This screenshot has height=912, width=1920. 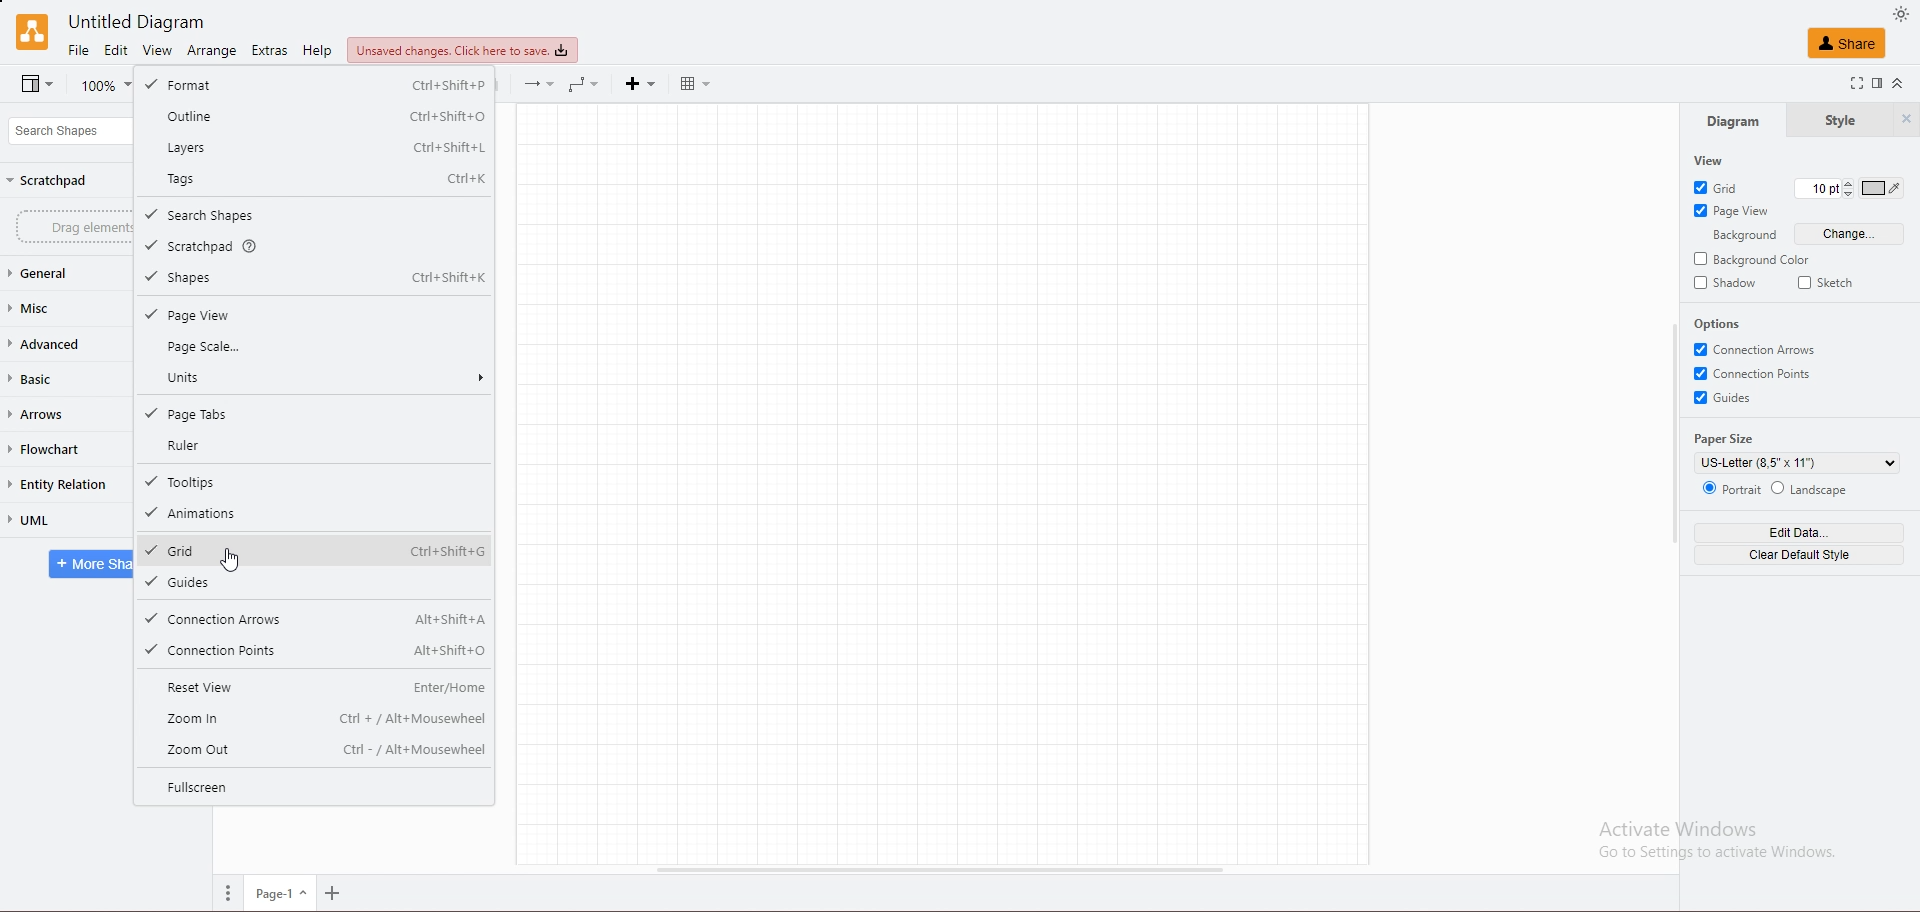 What do you see at coordinates (312, 415) in the screenshot?
I see `page tabs` at bounding box center [312, 415].